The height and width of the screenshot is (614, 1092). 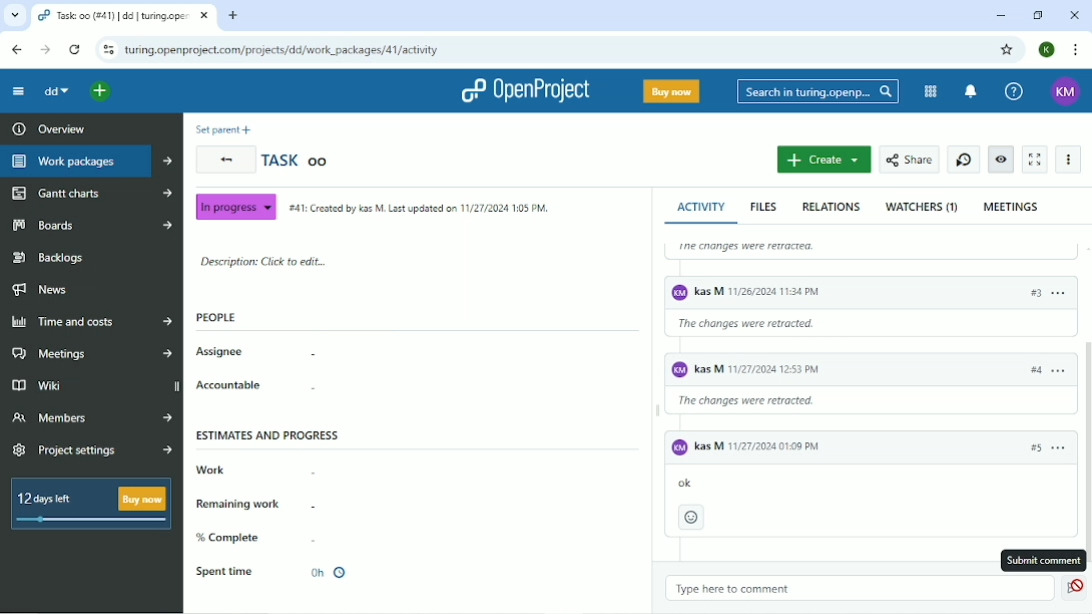 I want to click on Project settings, so click(x=92, y=452).